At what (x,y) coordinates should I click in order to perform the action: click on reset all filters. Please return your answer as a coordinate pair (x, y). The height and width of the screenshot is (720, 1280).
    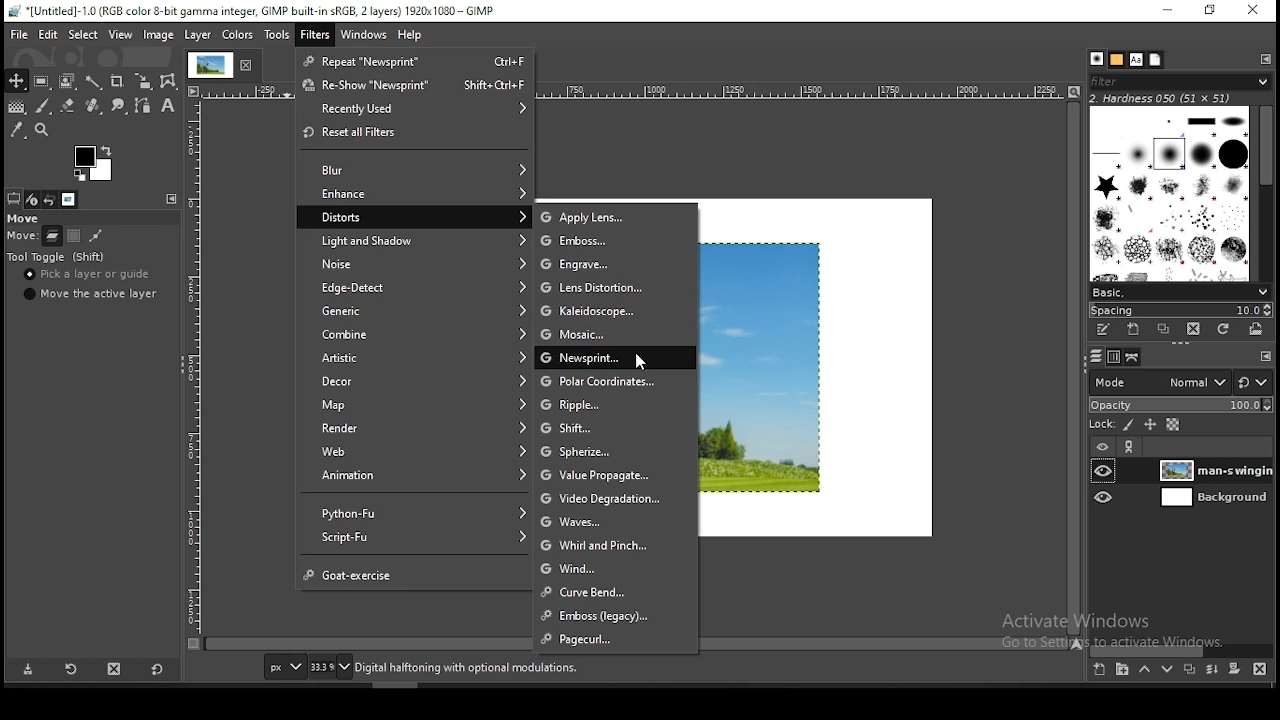
    Looking at the image, I should click on (415, 133).